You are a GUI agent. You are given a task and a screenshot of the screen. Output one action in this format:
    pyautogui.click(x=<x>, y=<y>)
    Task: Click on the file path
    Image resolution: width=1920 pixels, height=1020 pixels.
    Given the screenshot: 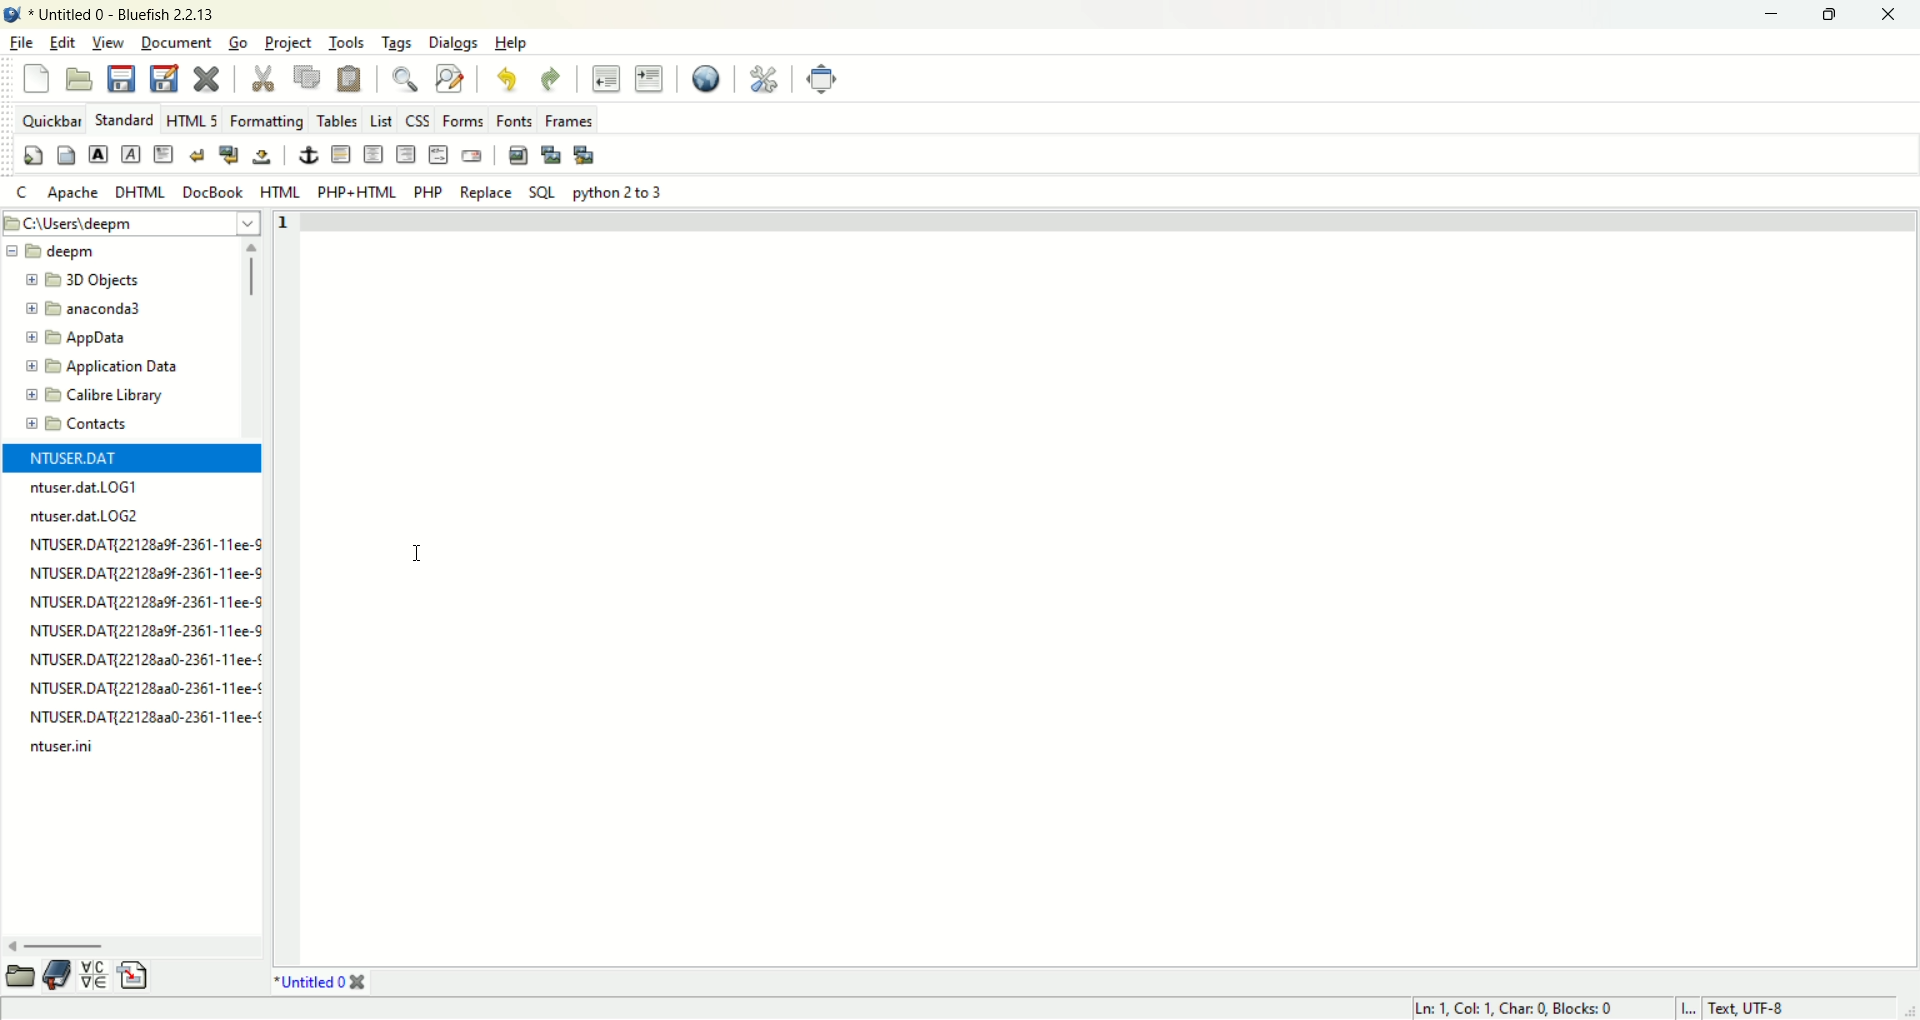 What is the action you would take?
    pyautogui.click(x=133, y=222)
    